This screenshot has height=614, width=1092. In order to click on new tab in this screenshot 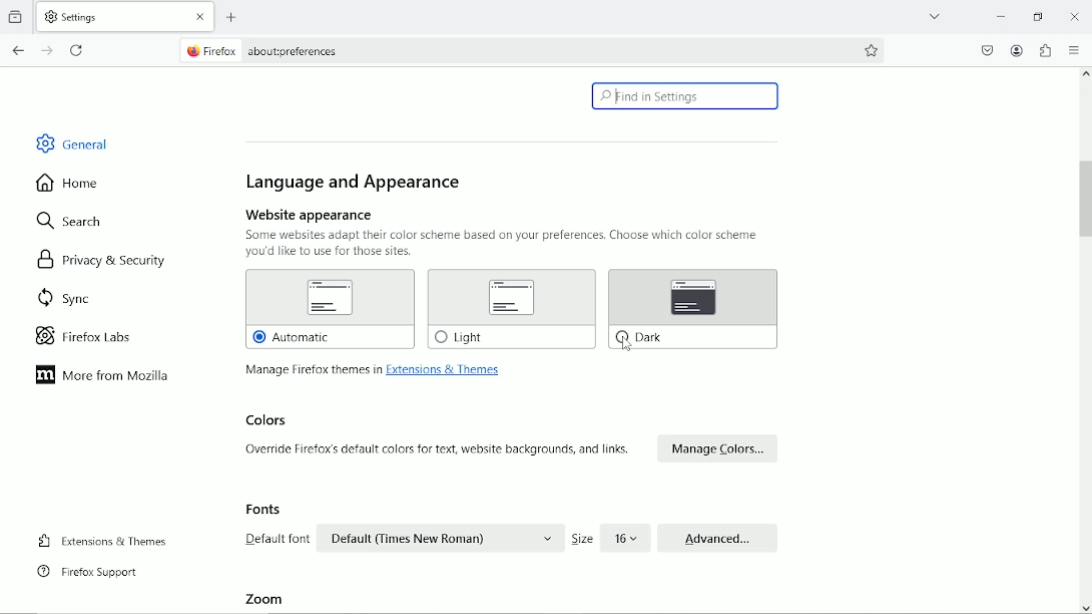, I will do `click(232, 17)`.